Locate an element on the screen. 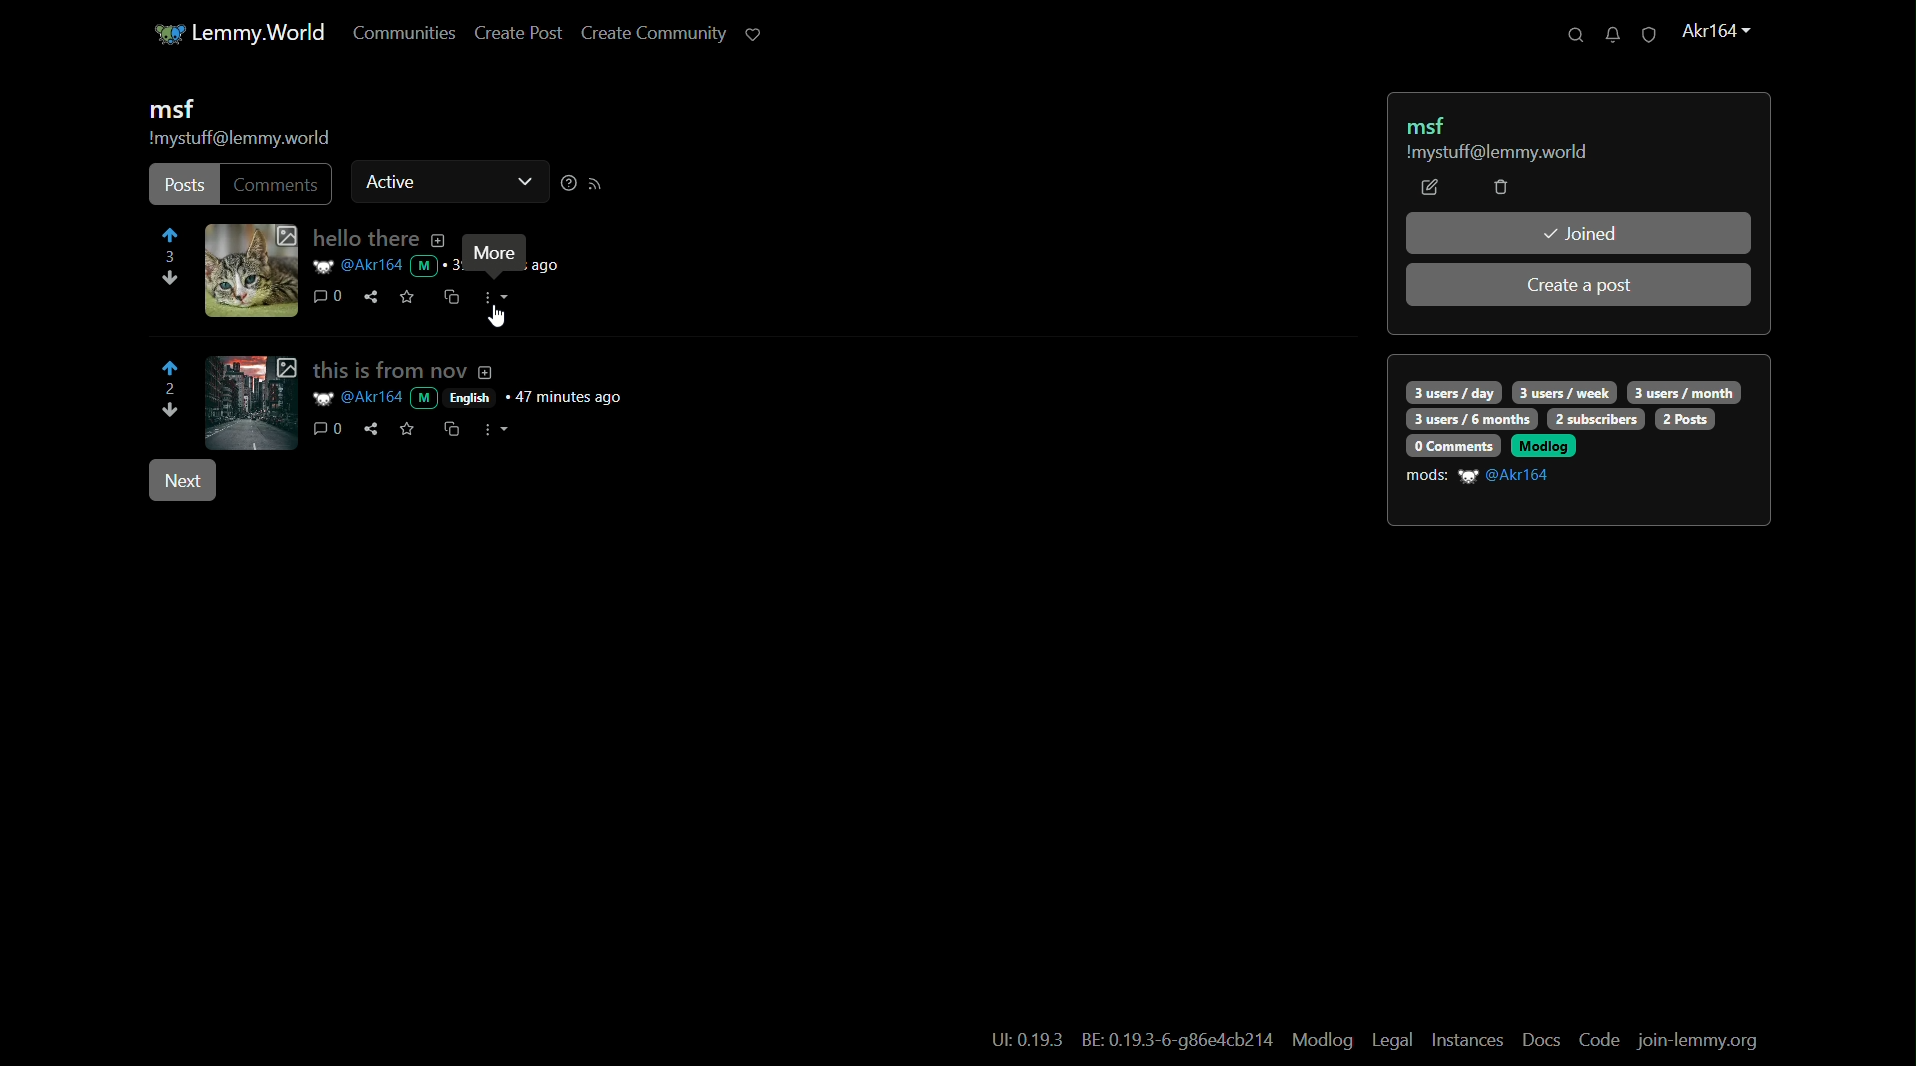 Image resolution: width=1916 pixels, height=1066 pixels. number of votes is located at coordinates (168, 390).